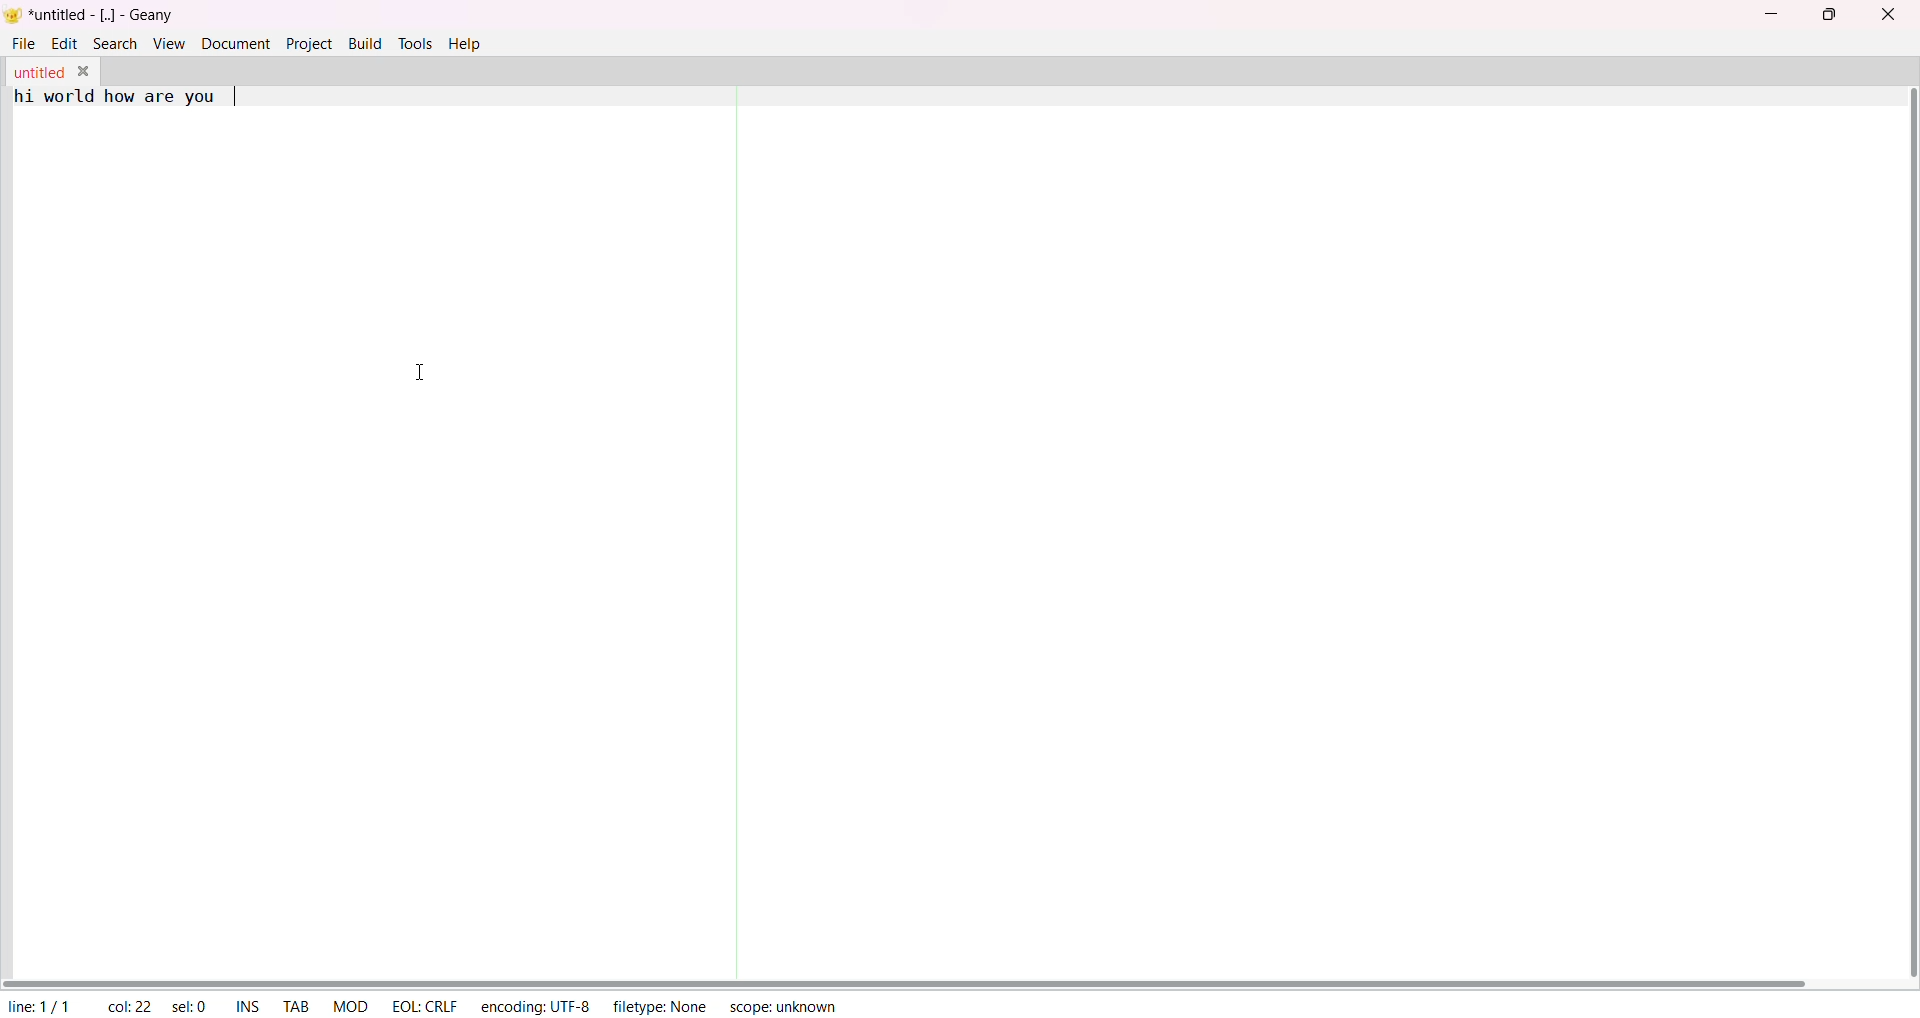  I want to click on minimize, so click(1769, 13).